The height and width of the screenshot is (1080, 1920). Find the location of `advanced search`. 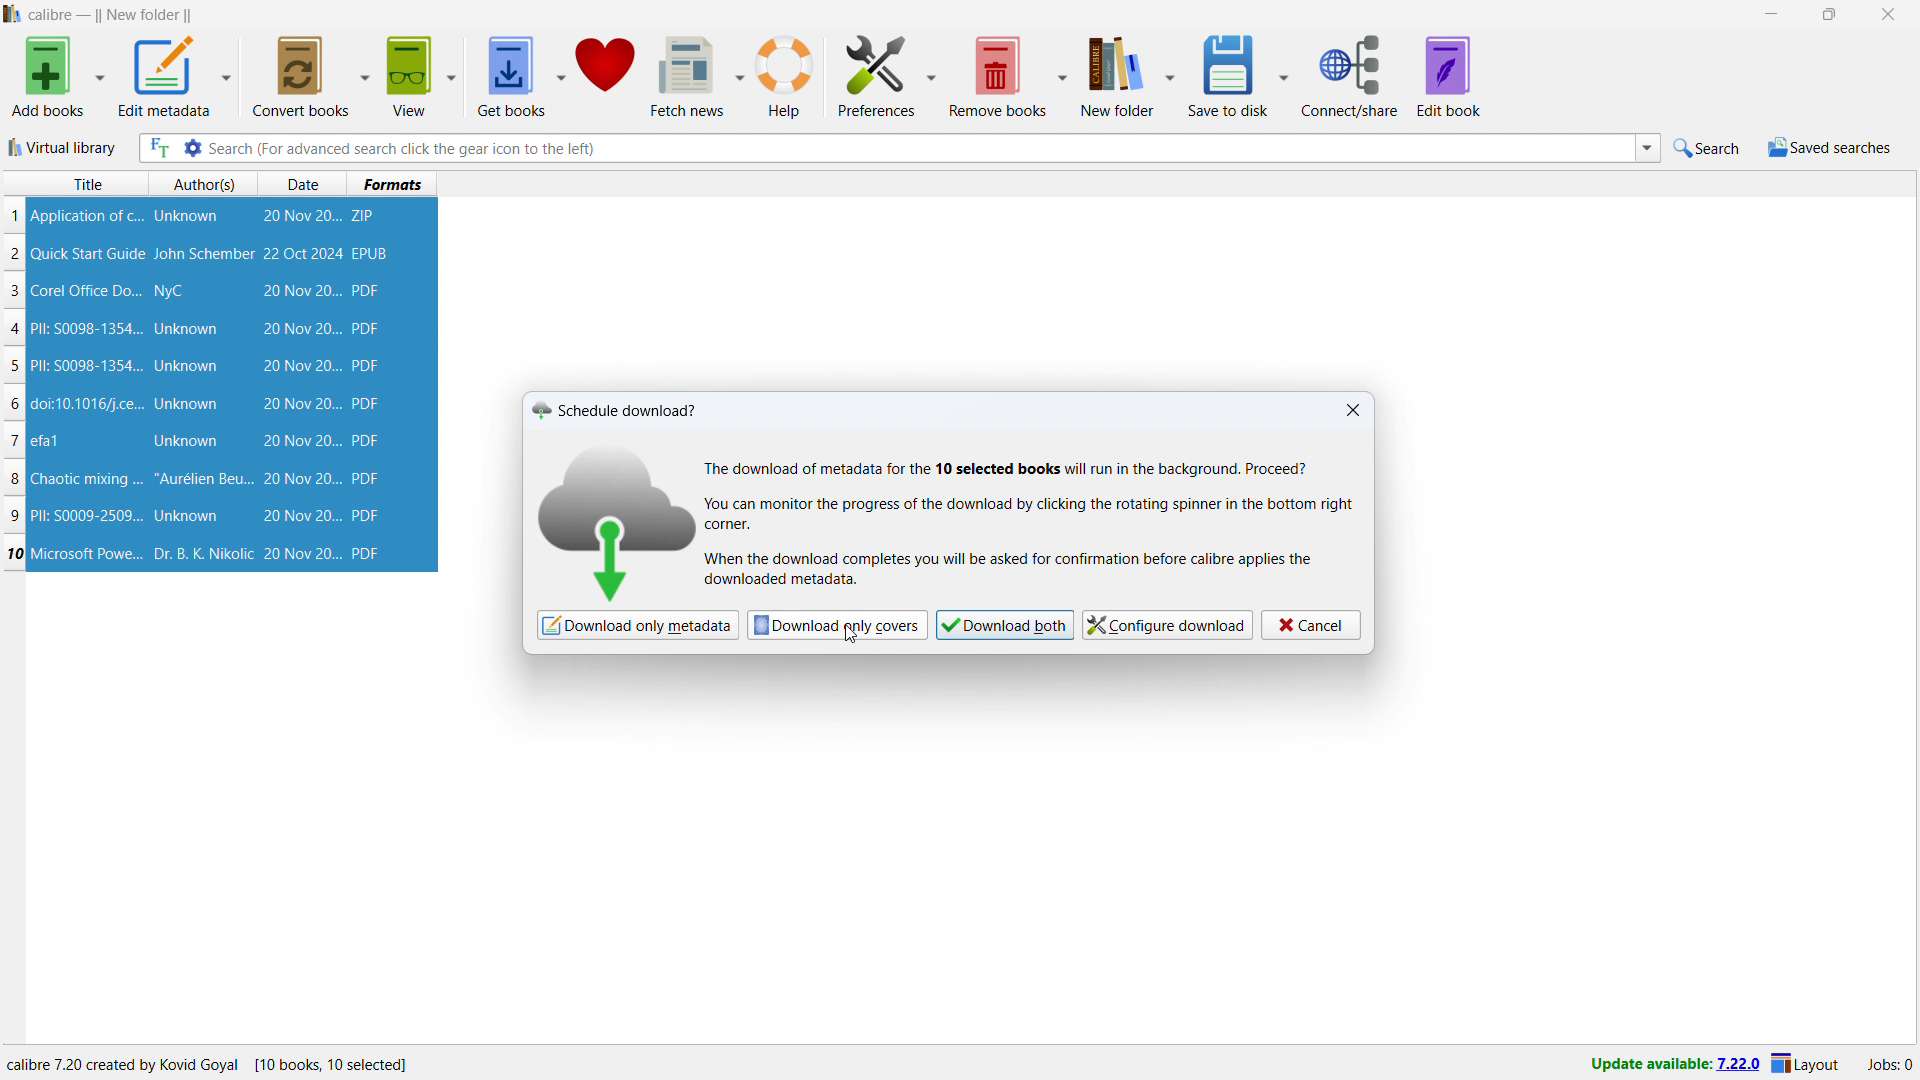

advanced search is located at coordinates (193, 147).